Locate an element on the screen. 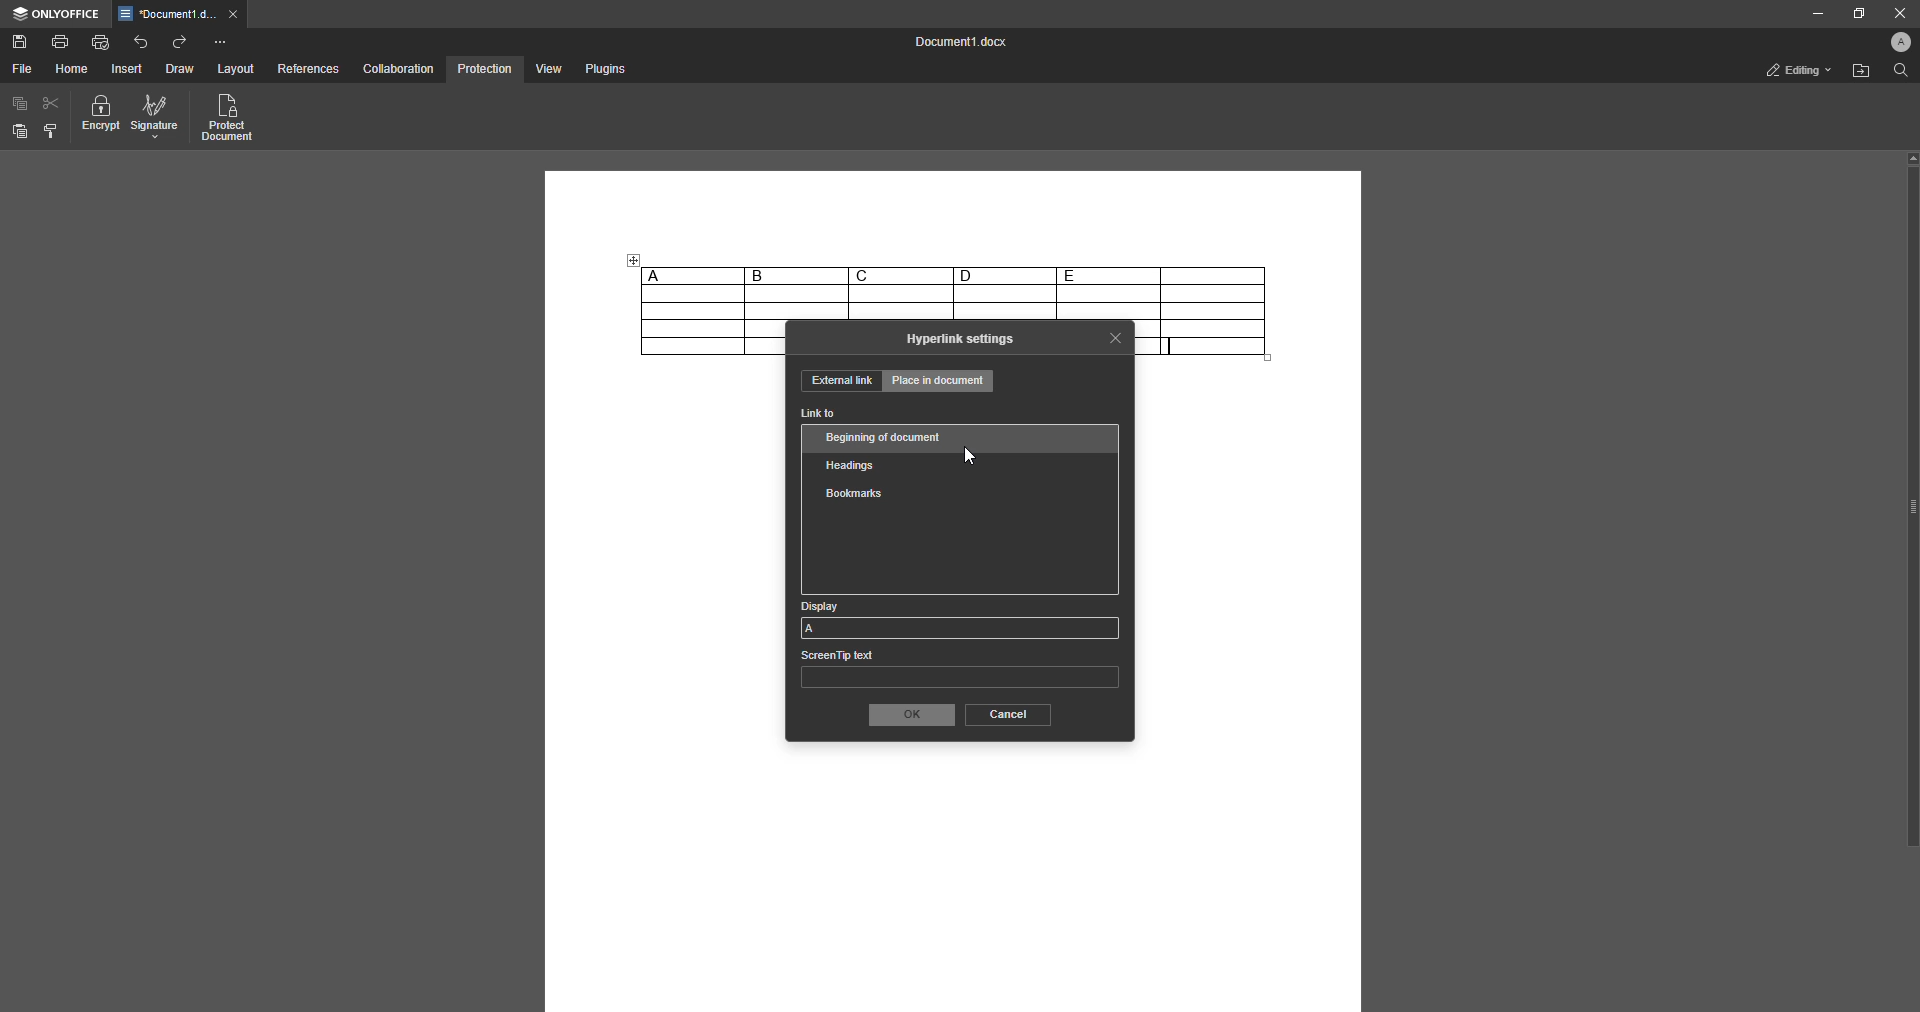 The width and height of the screenshot is (1920, 1012). Protected Document is located at coordinates (229, 119).